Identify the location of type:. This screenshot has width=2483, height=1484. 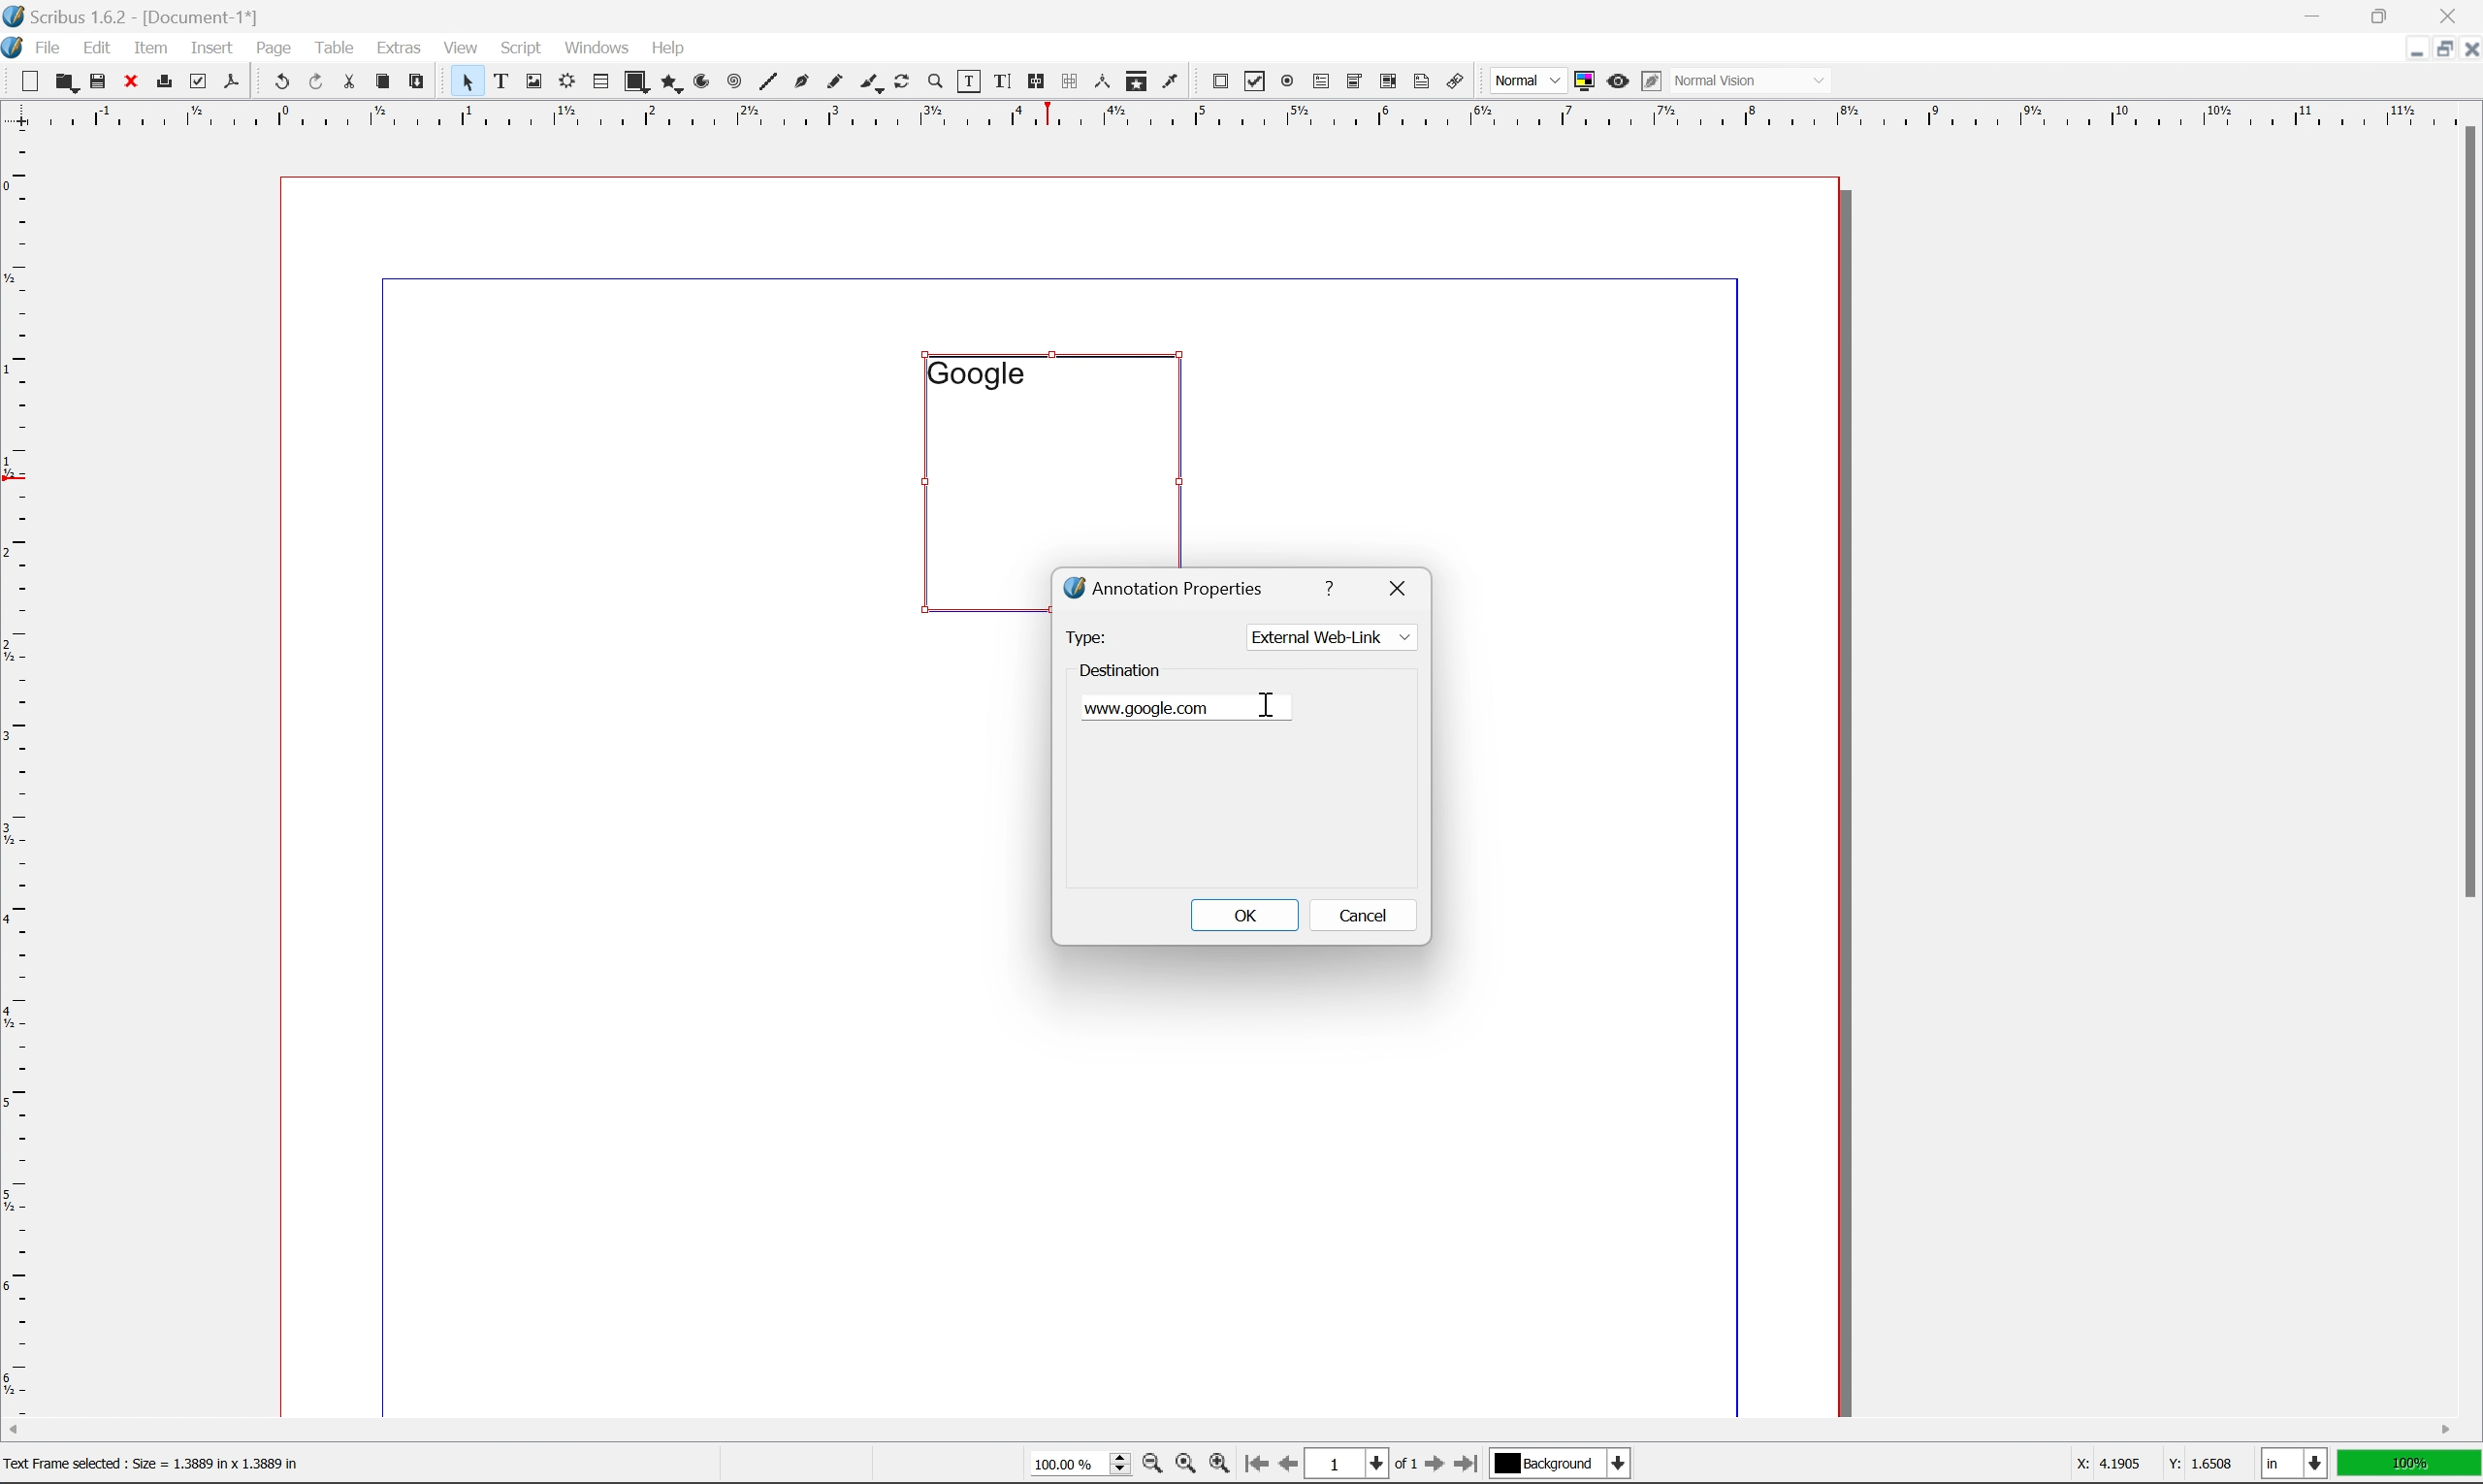
(1085, 636).